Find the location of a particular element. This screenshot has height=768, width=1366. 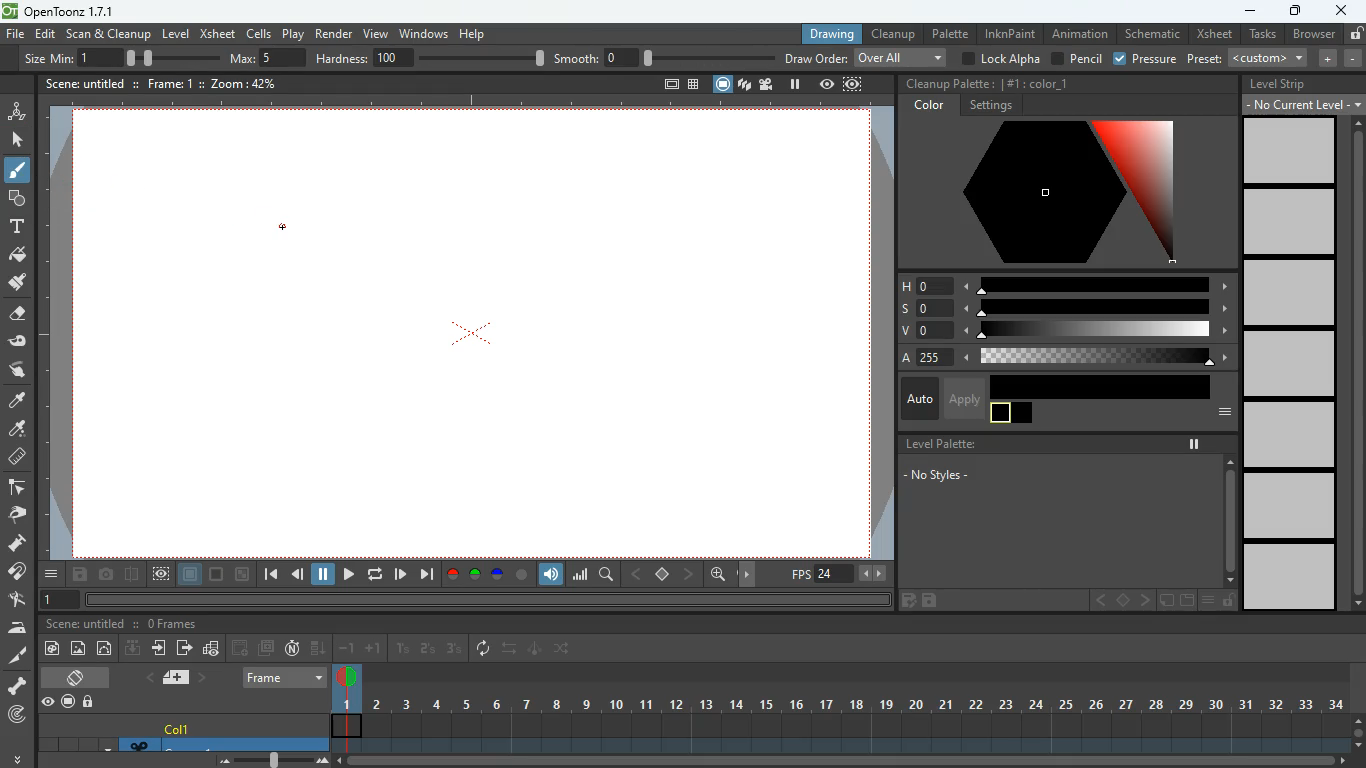

document is located at coordinates (1185, 601).